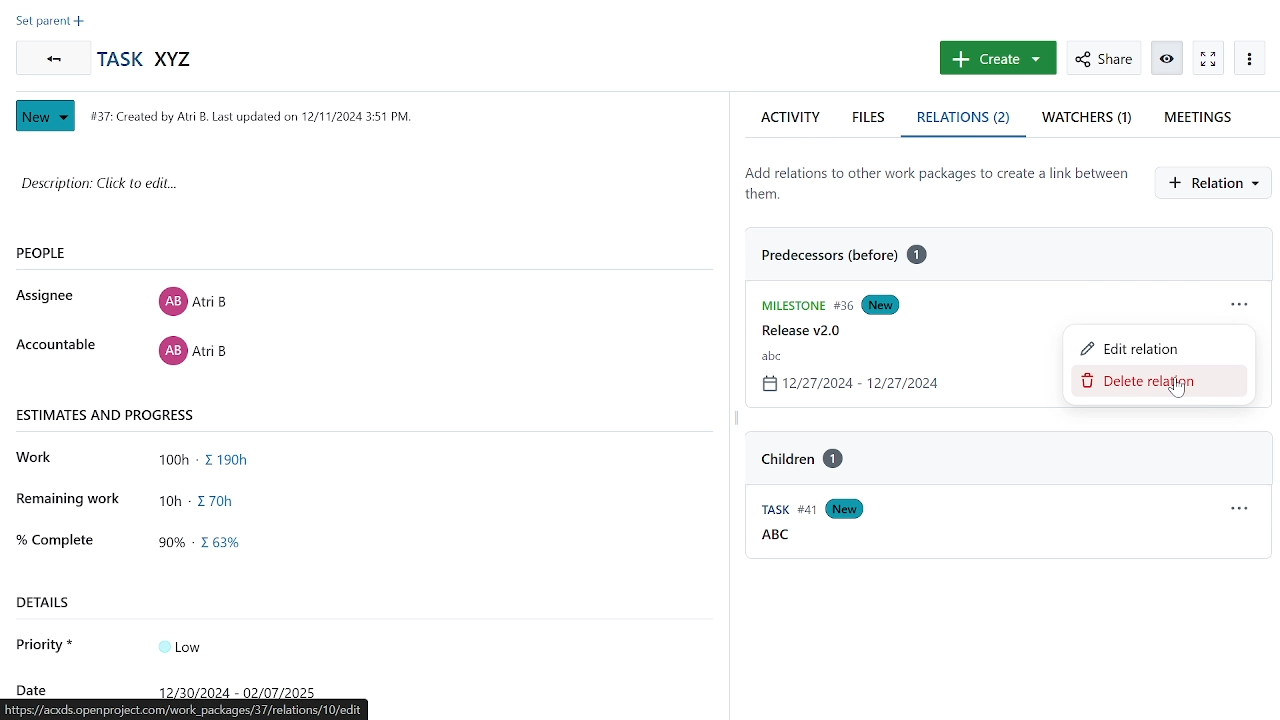 Image resolution: width=1280 pixels, height=720 pixels. What do you see at coordinates (244, 690) in the screenshot?
I see `date` at bounding box center [244, 690].